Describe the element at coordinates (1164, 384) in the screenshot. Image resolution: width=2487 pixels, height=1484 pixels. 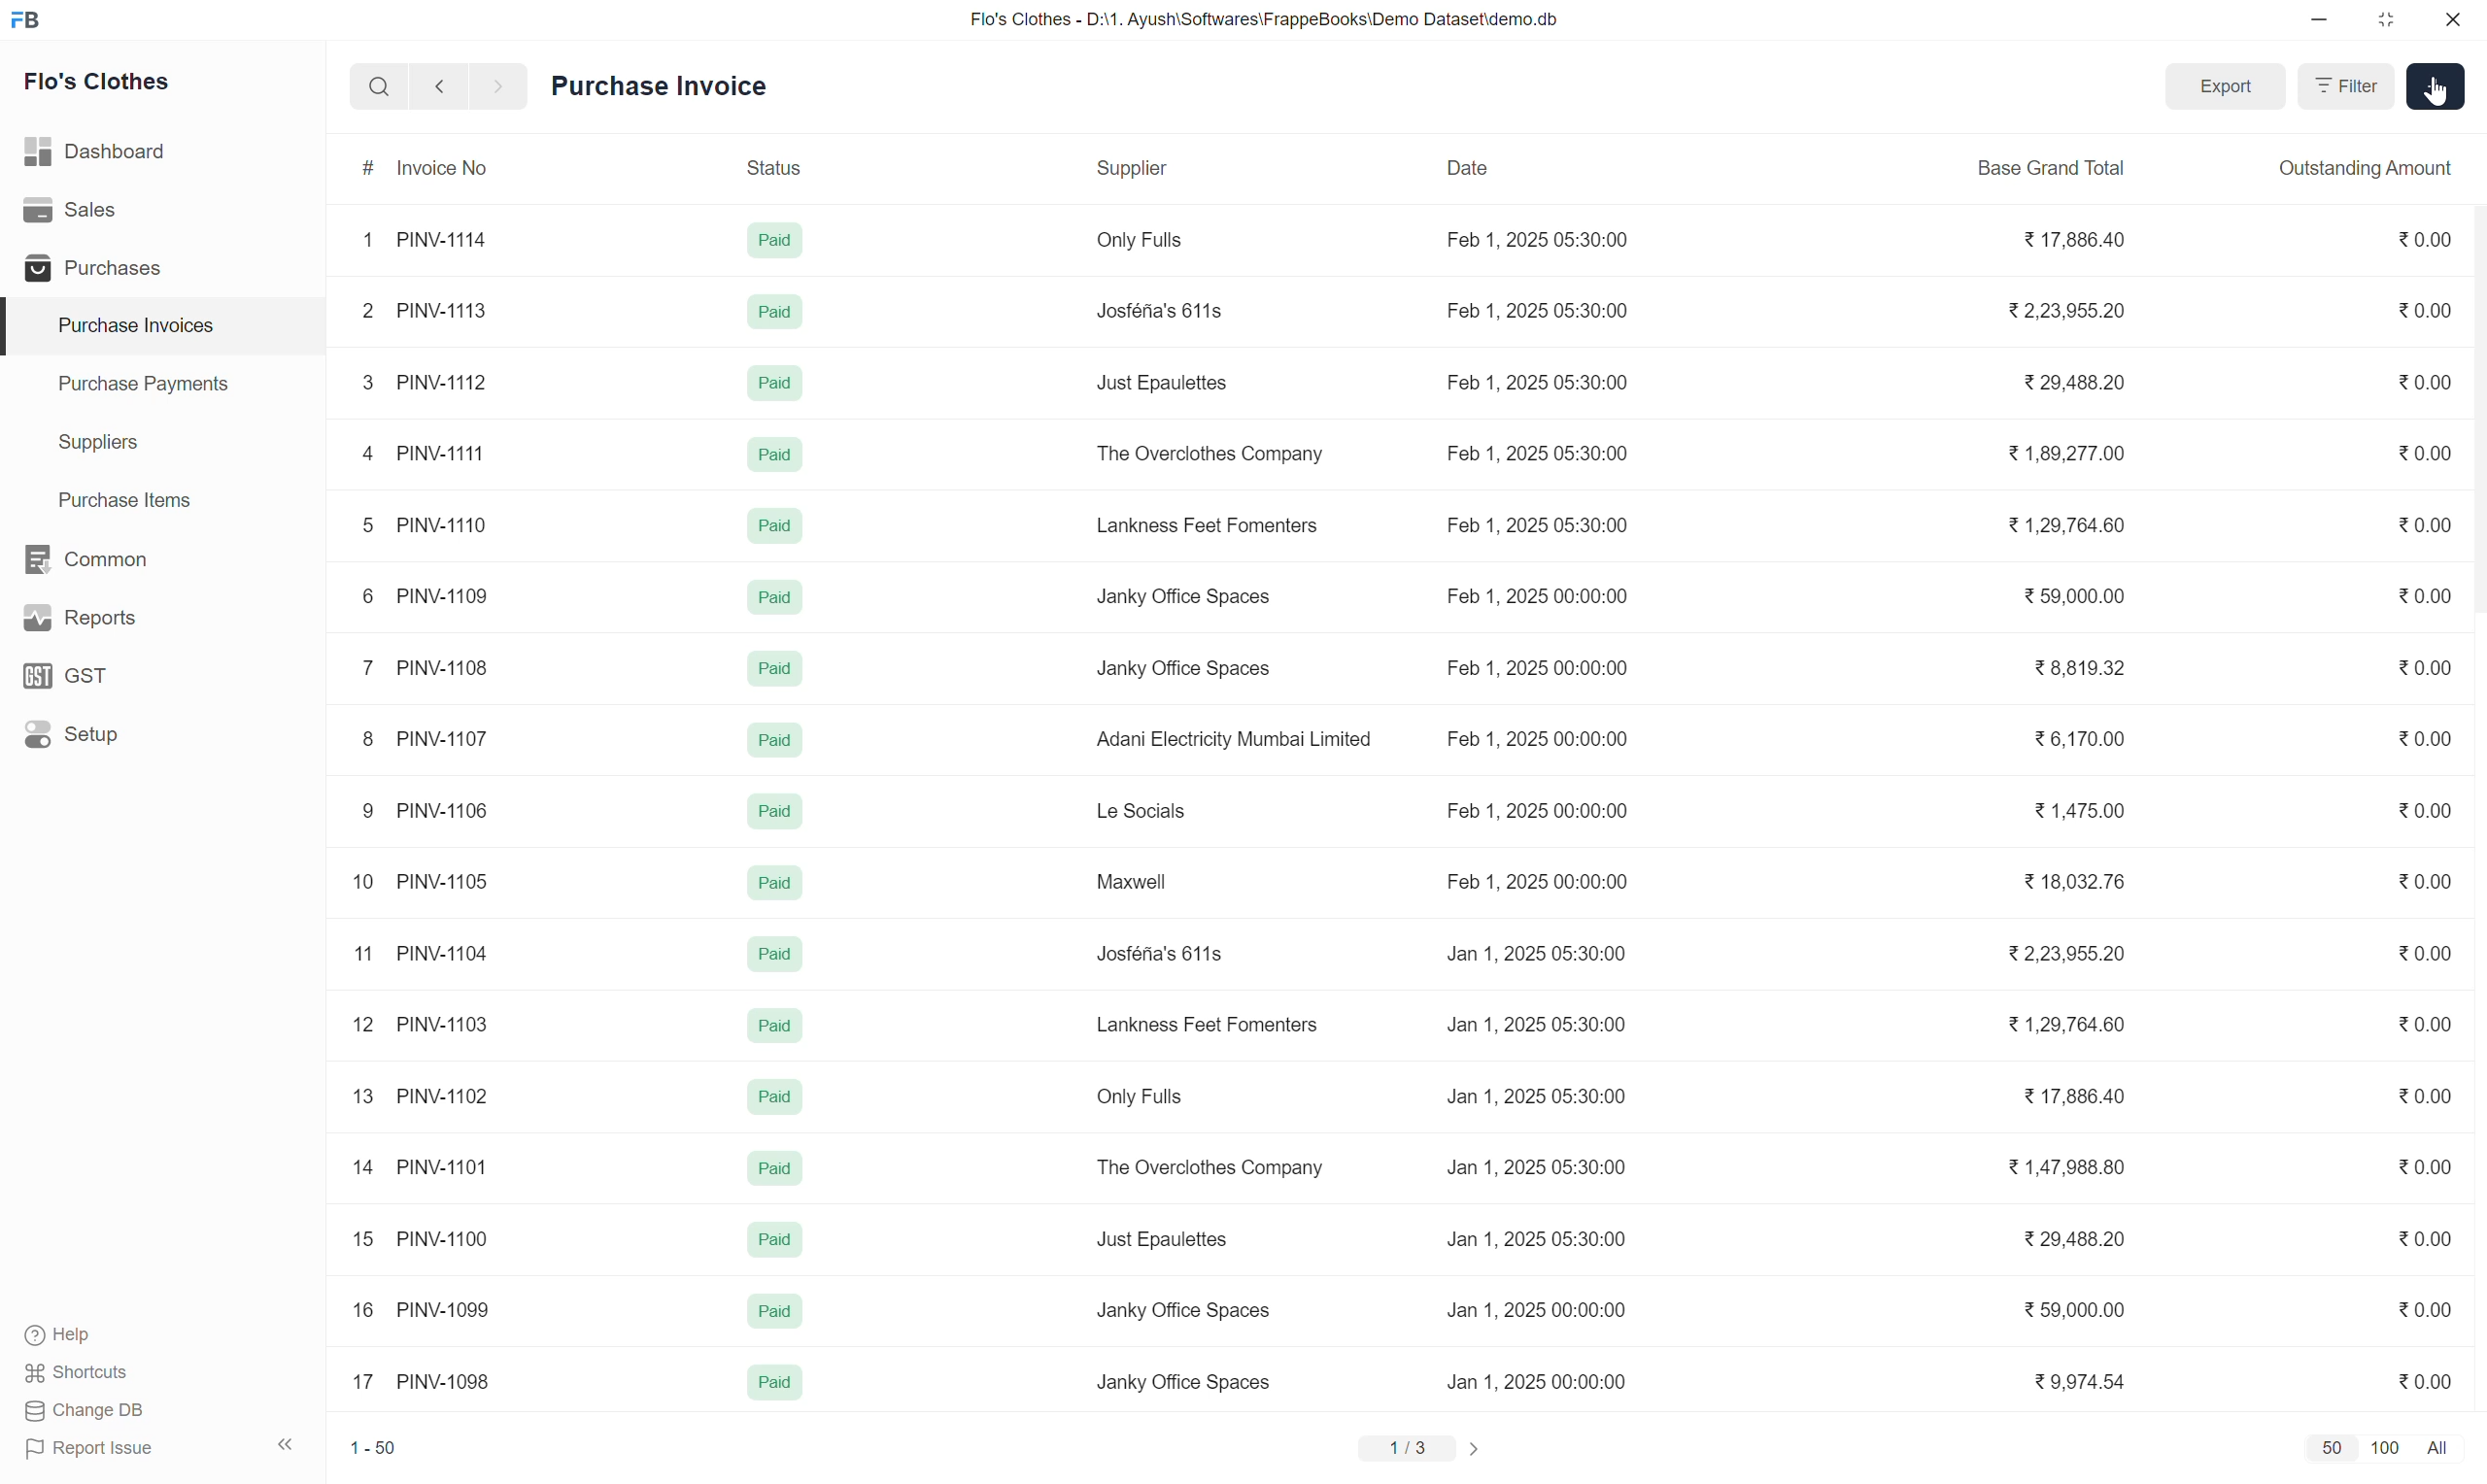
I see `Just Epaulettes` at that location.